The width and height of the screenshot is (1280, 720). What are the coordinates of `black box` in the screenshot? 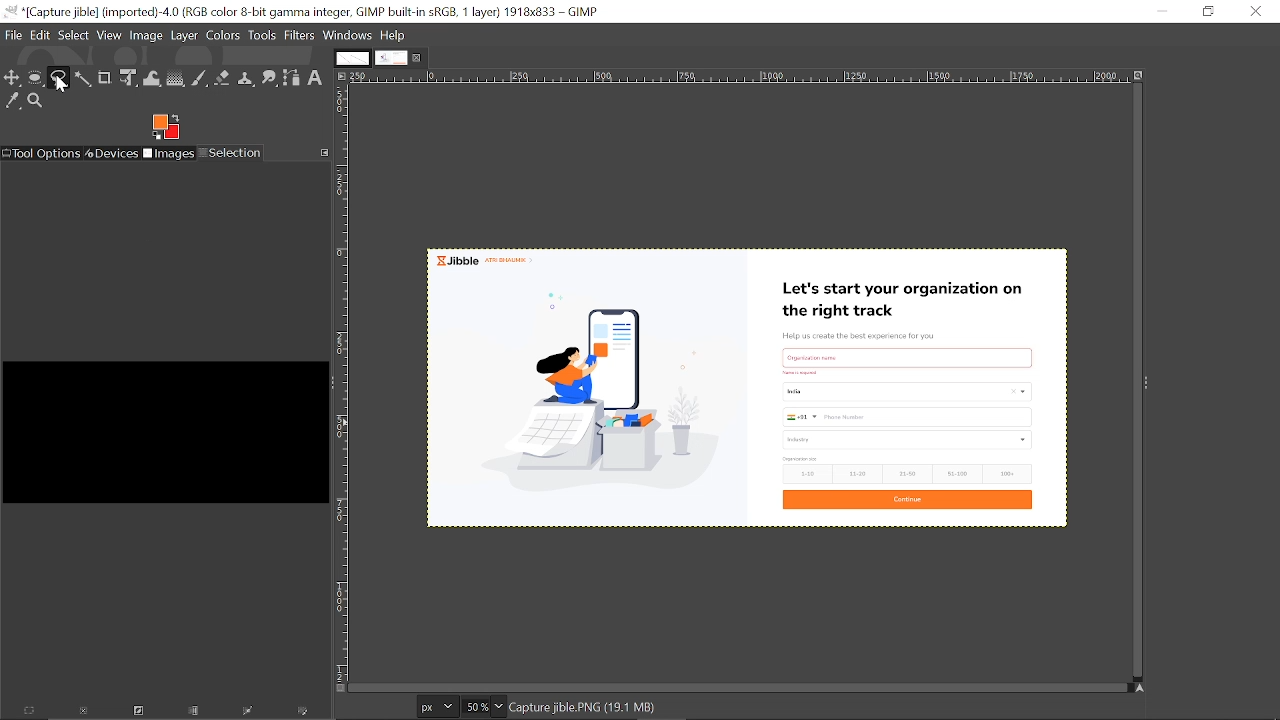 It's located at (163, 424).